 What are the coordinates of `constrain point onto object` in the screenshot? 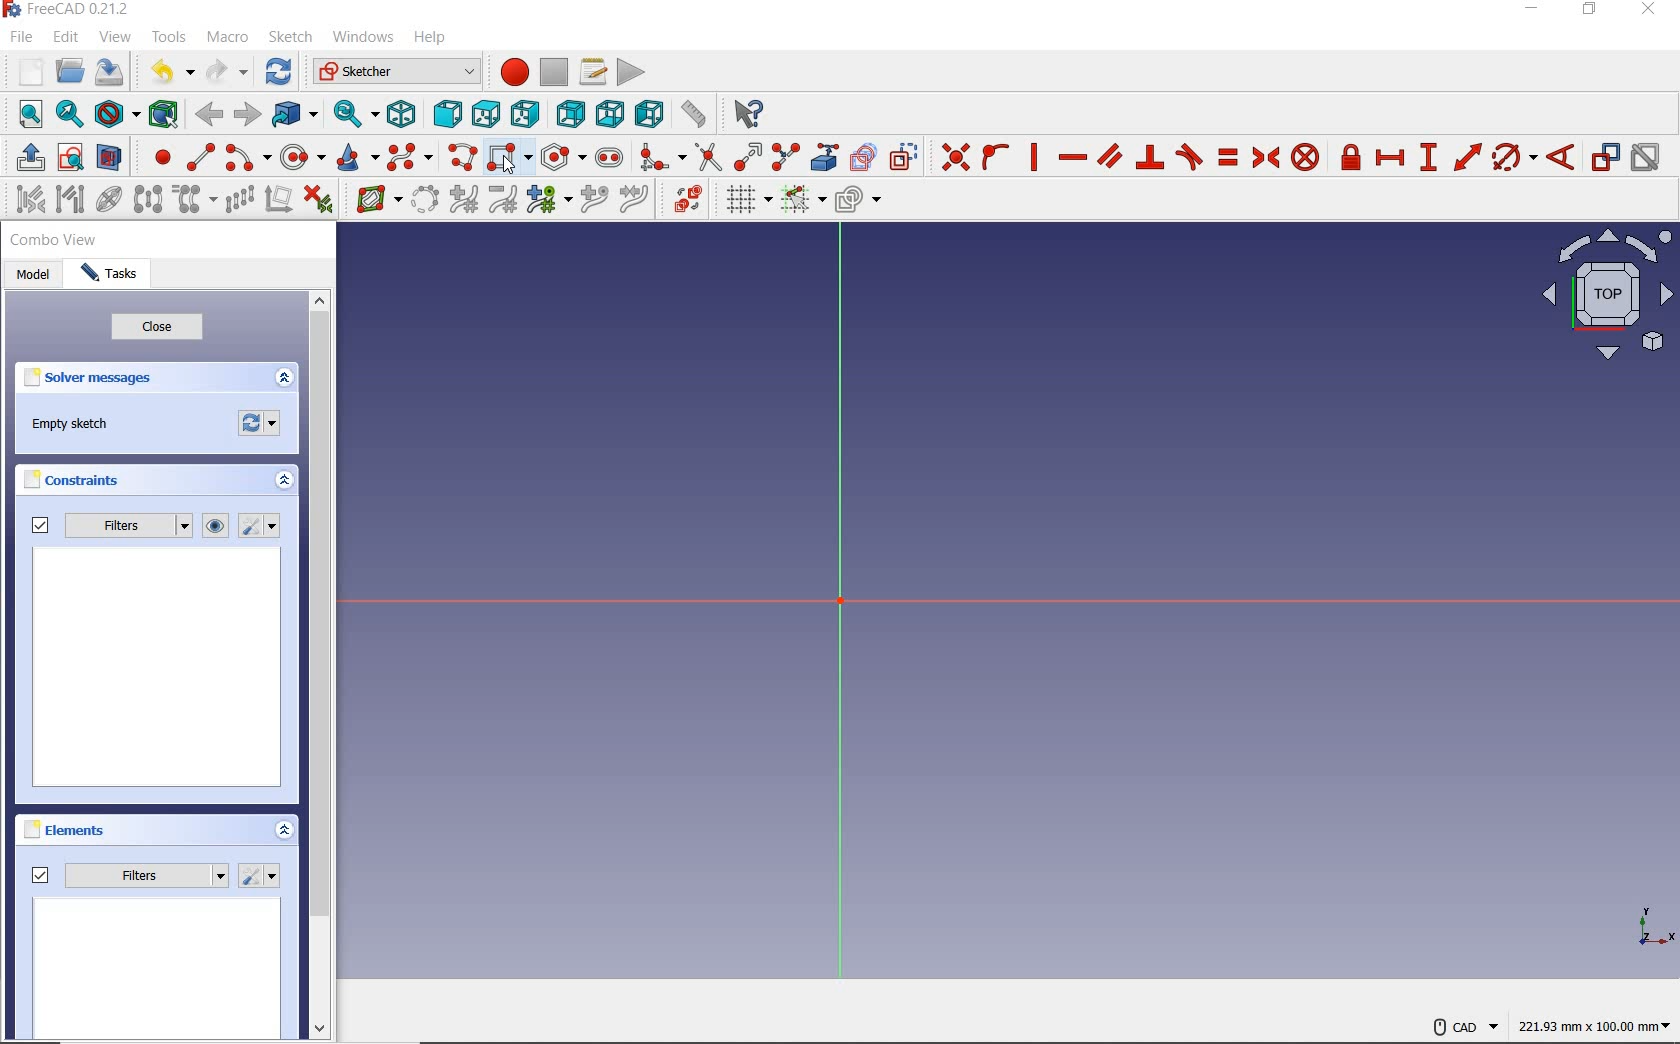 It's located at (995, 157).